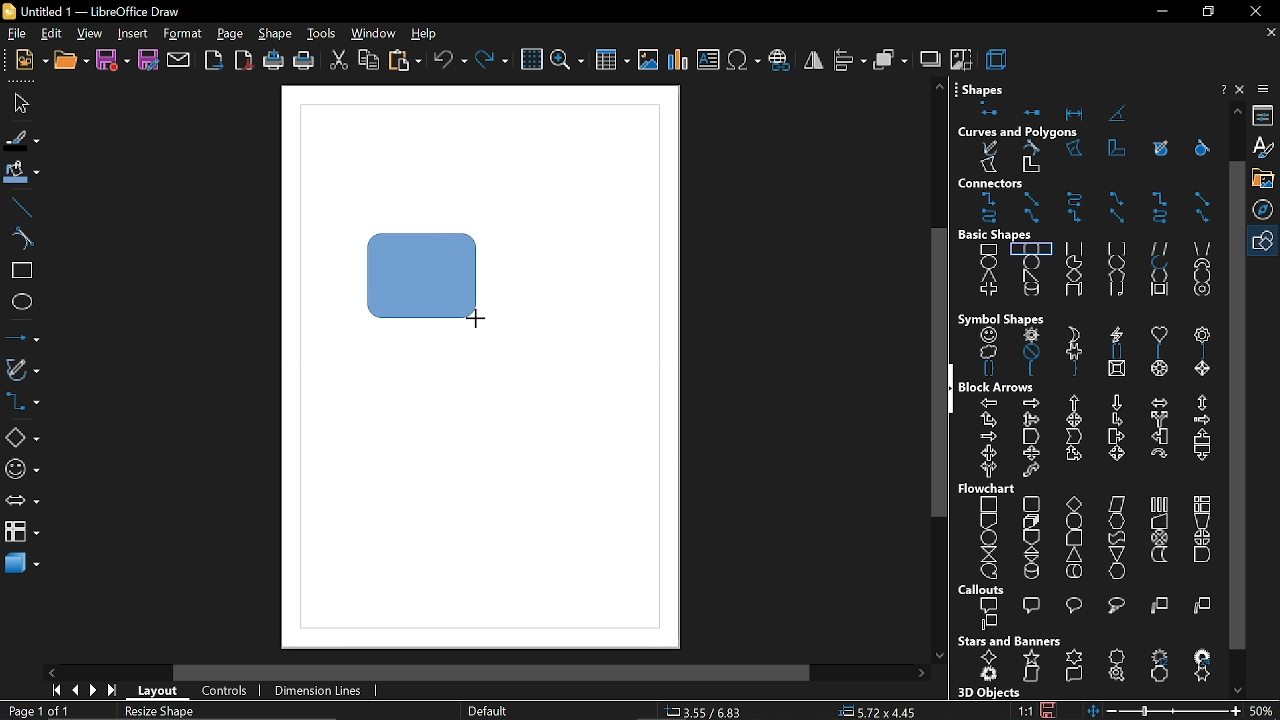 This screenshot has height=720, width=1280. Describe the element at coordinates (987, 86) in the screenshot. I see `shapes` at that location.